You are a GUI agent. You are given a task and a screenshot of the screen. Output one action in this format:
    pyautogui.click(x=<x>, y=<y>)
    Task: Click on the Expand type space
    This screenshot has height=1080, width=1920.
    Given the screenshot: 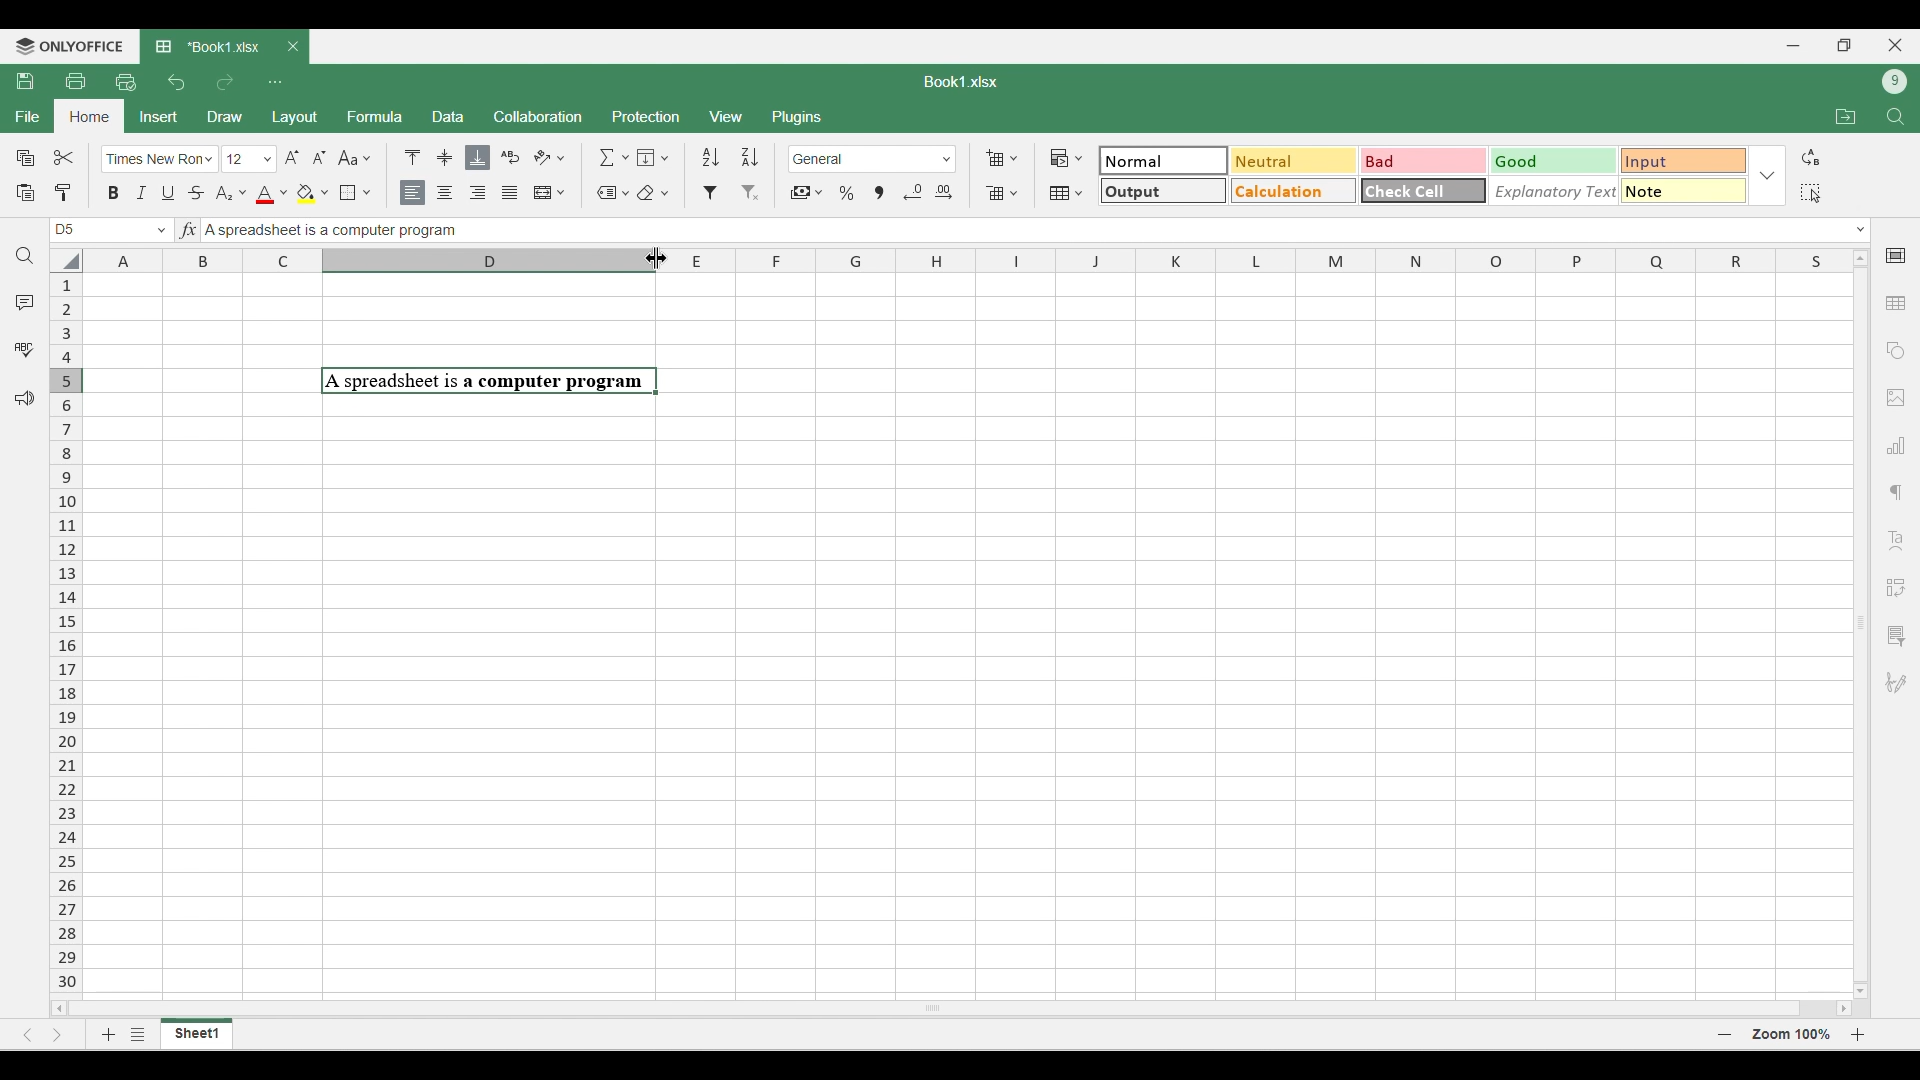 What is the action you would take?
    pyautogui.click(x=1861, y=230)
    